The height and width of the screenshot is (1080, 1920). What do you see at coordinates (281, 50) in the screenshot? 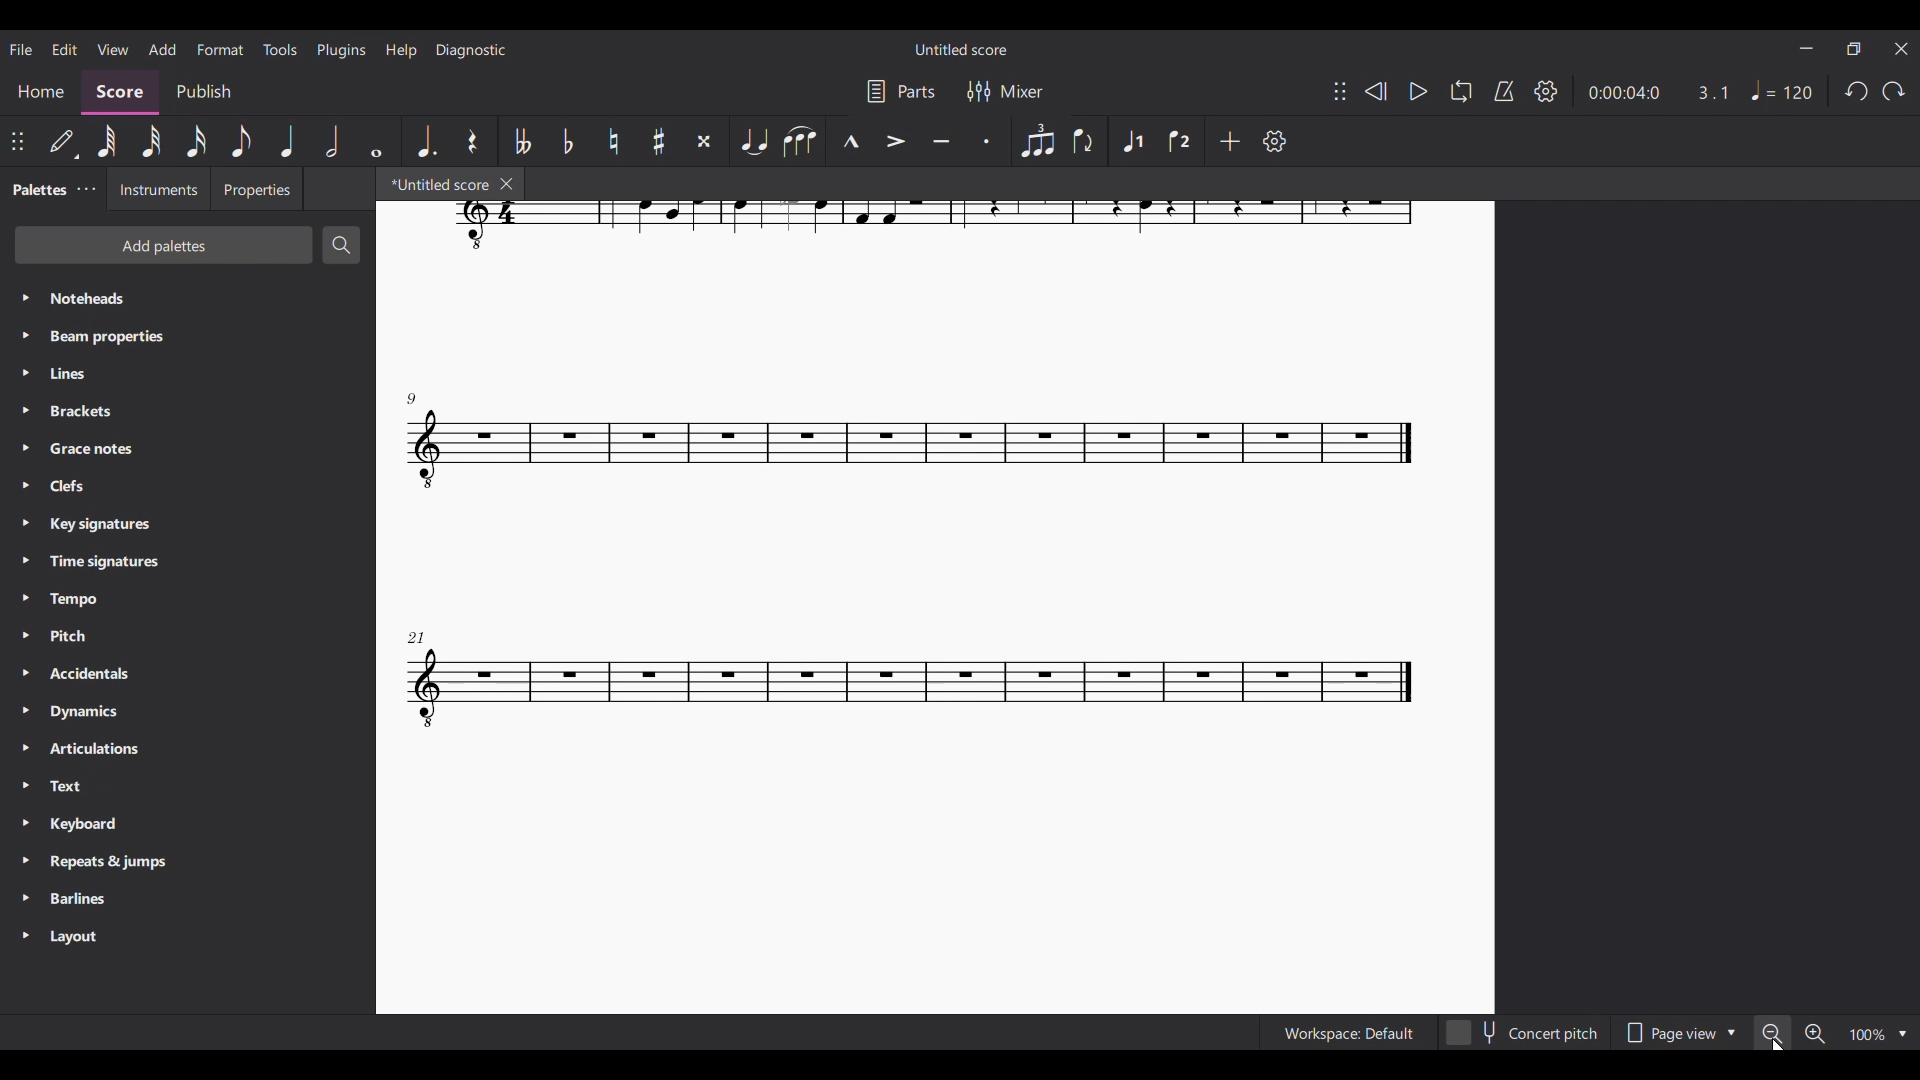
I see `Tools menu` at bounding box center [281, 50].